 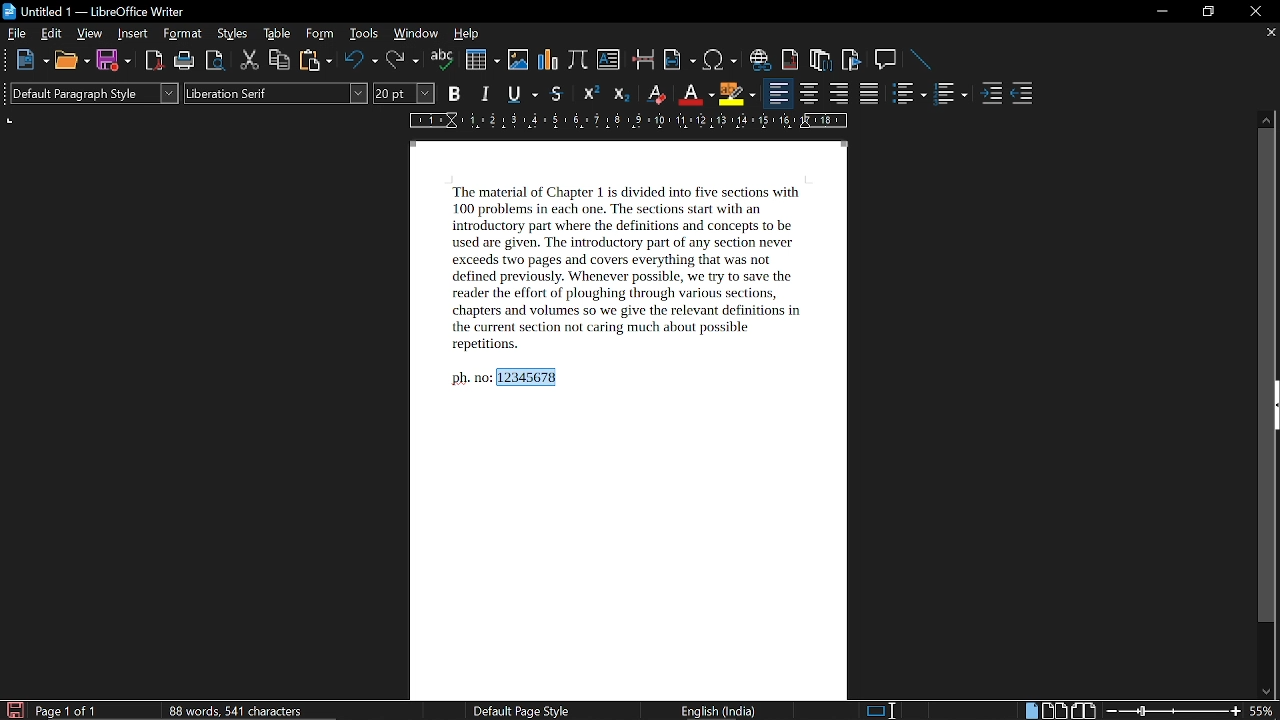 I want to click on styles, so click(x=234, y=34).